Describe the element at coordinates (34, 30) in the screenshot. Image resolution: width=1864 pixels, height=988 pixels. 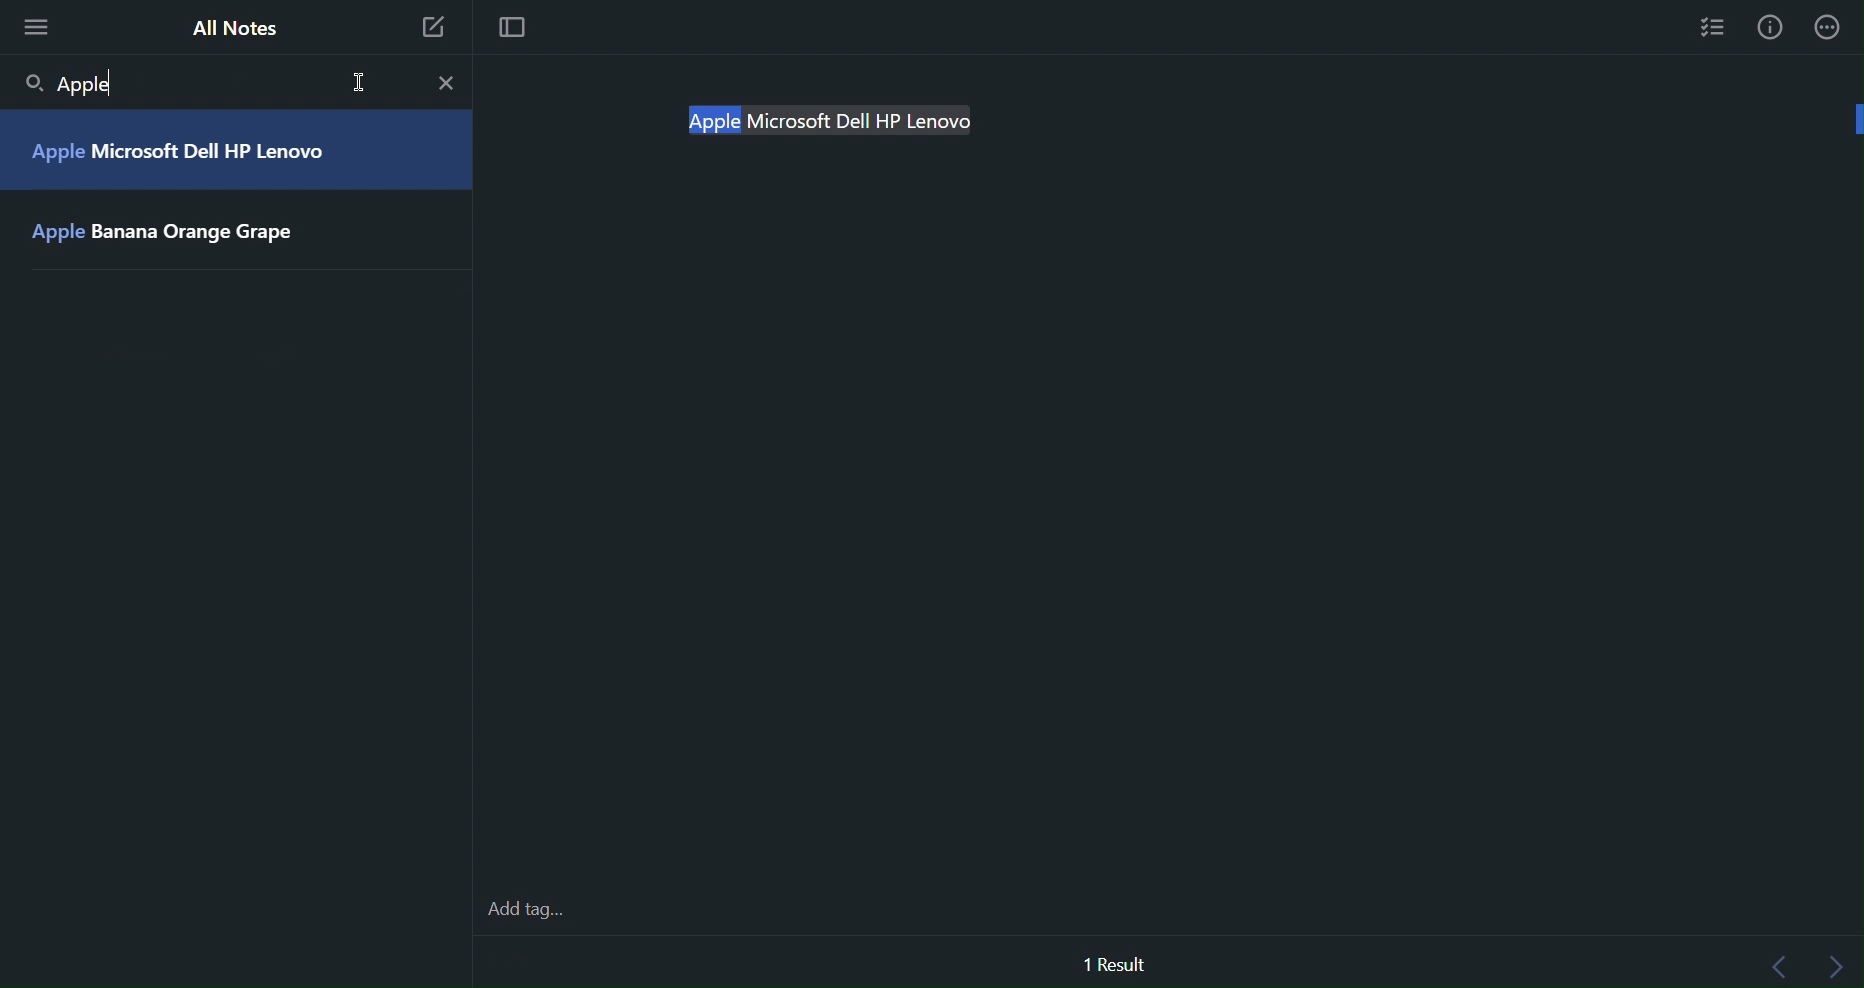
I see `More` at that location.